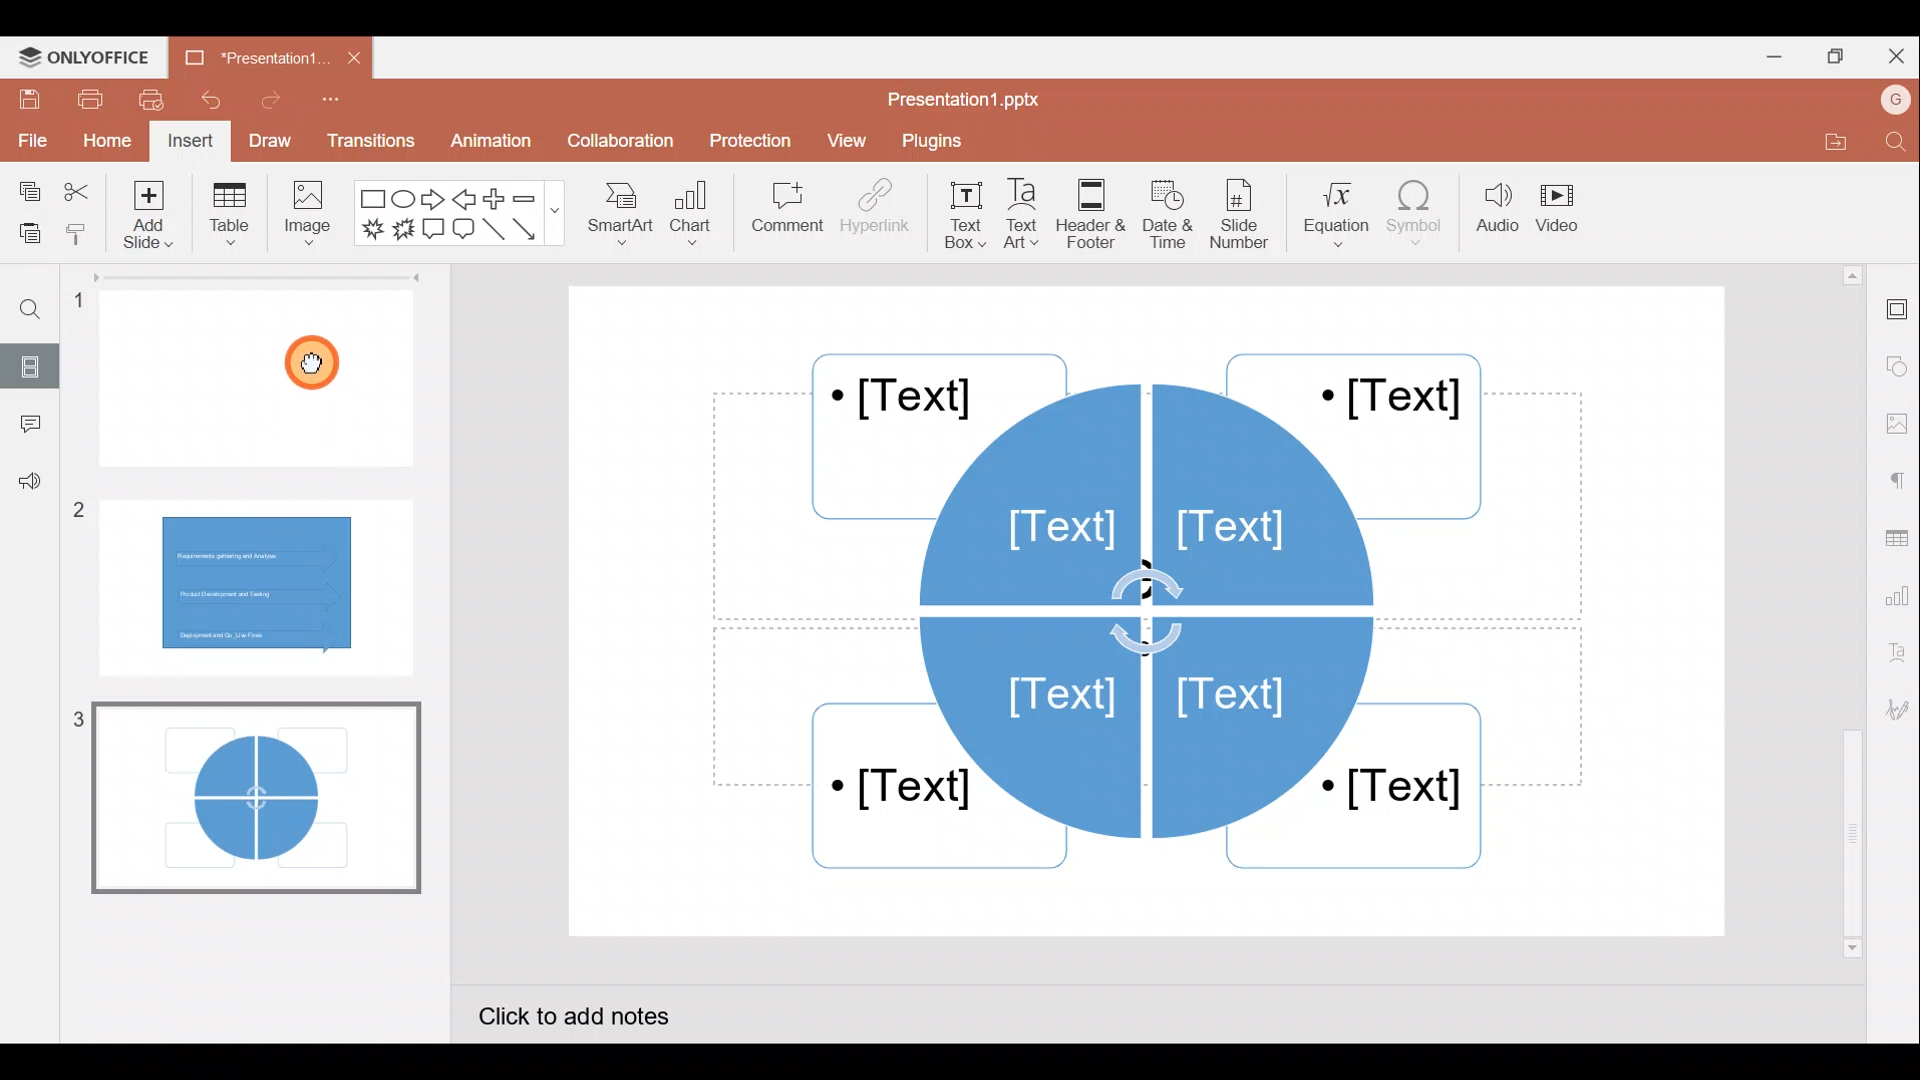  I want to click on Slide 2, so click(258, 582).